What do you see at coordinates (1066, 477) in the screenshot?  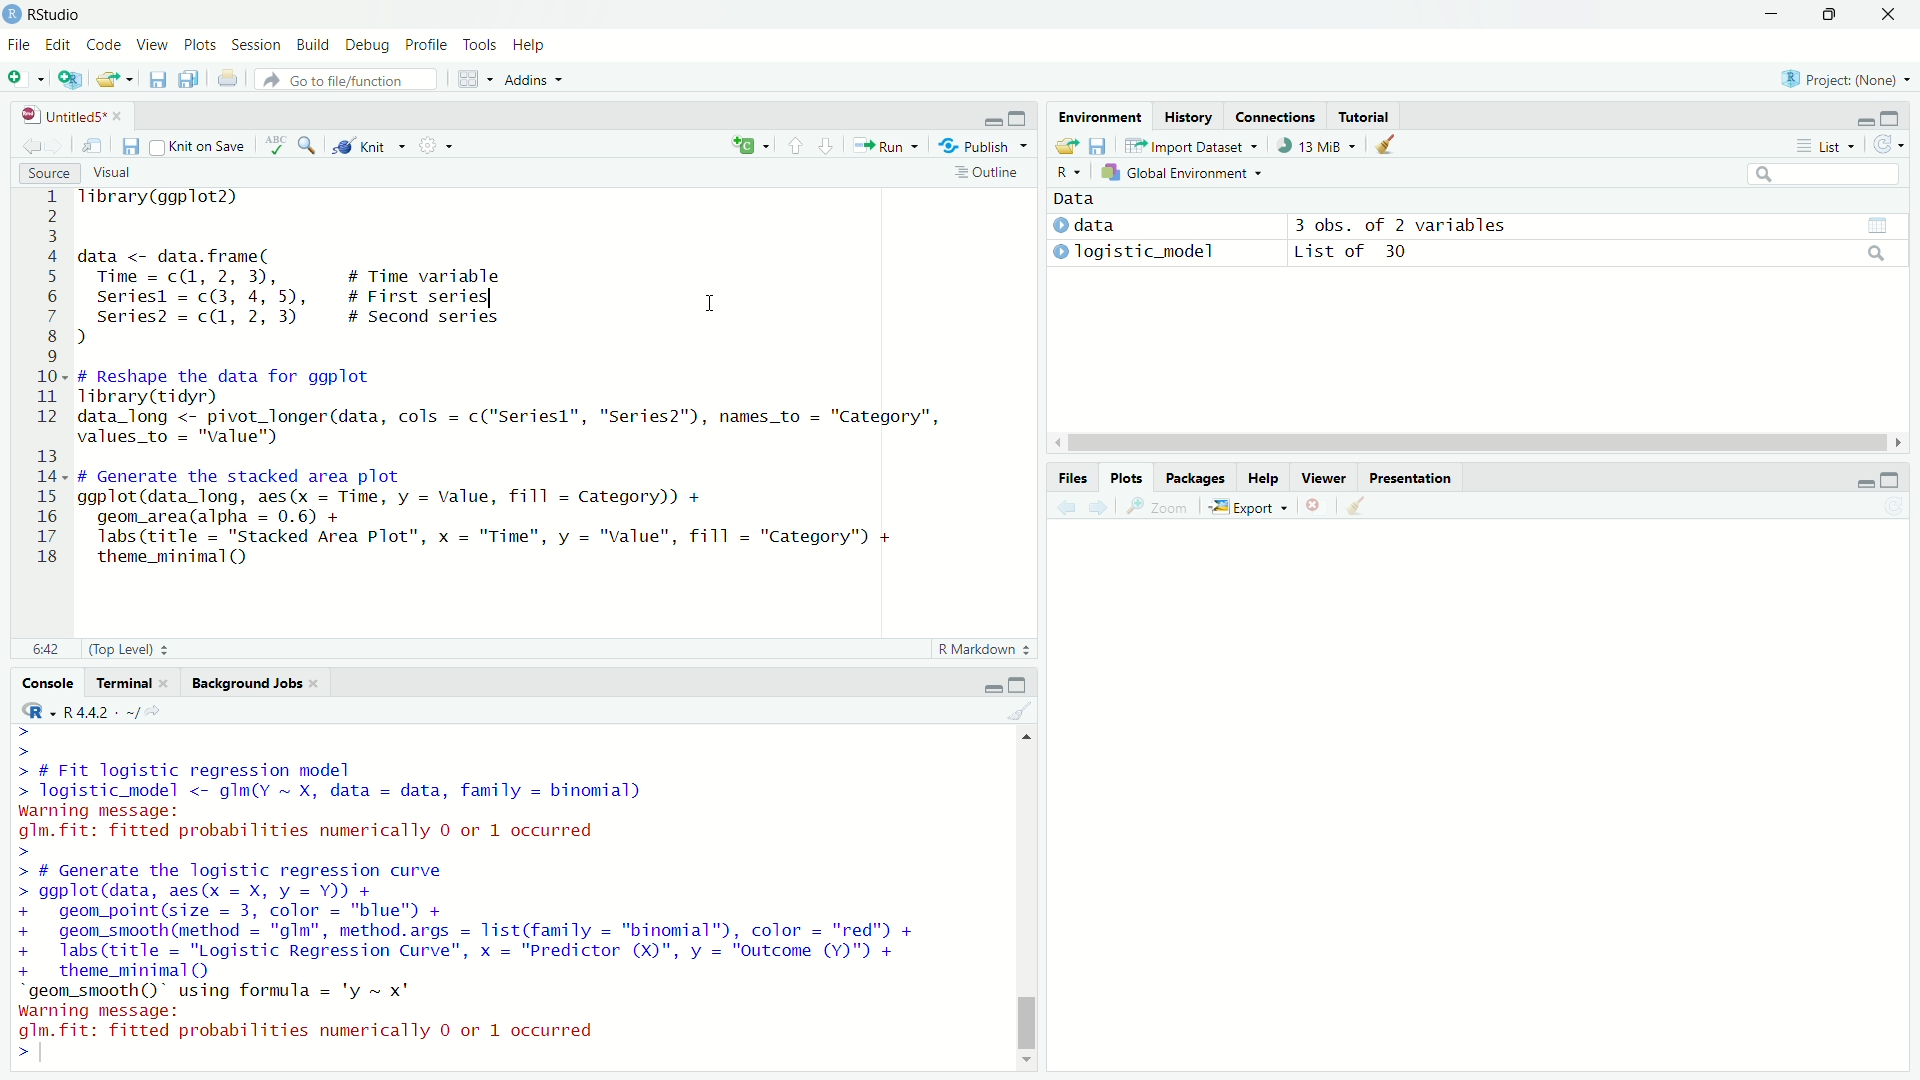 I see `Files` at bounding box center [1066, 477].